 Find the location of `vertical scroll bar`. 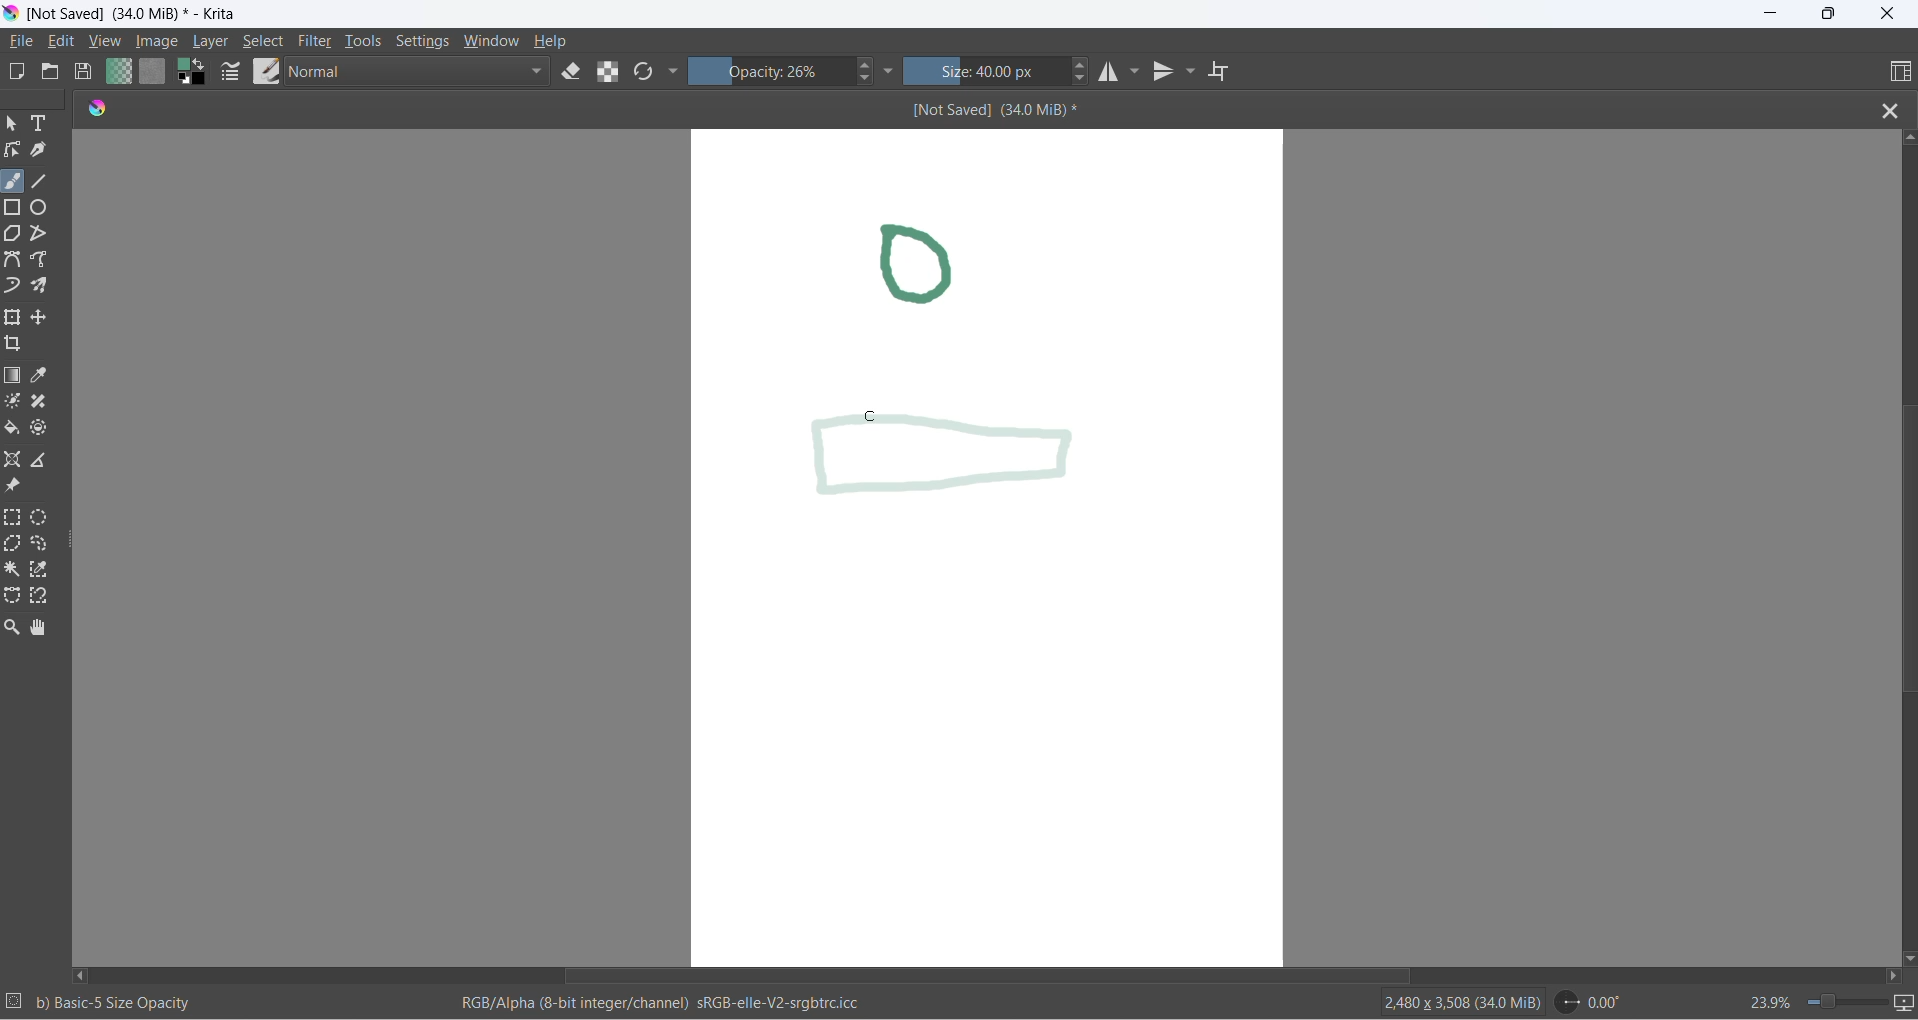

vertical scroll bar is located at coordinates (1901, 566).